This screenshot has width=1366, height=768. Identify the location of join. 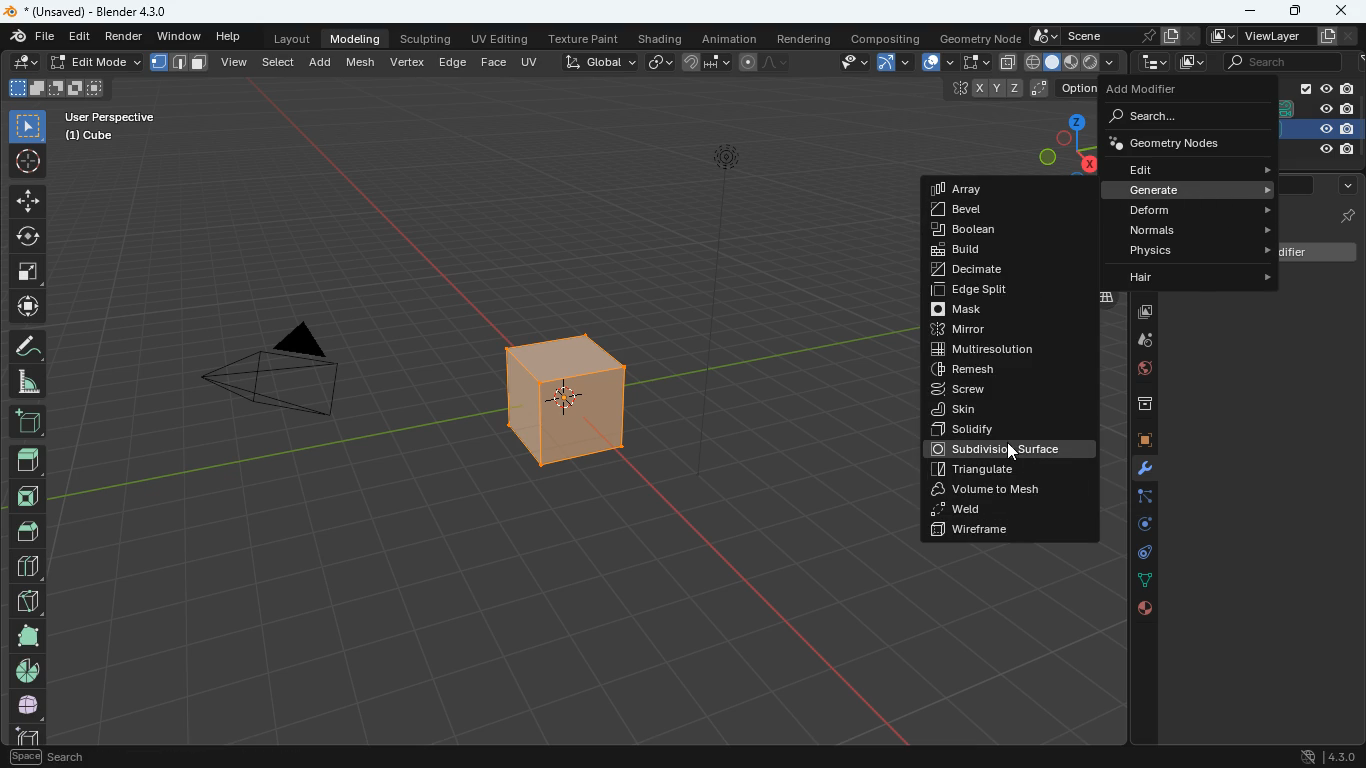
(703, 61).